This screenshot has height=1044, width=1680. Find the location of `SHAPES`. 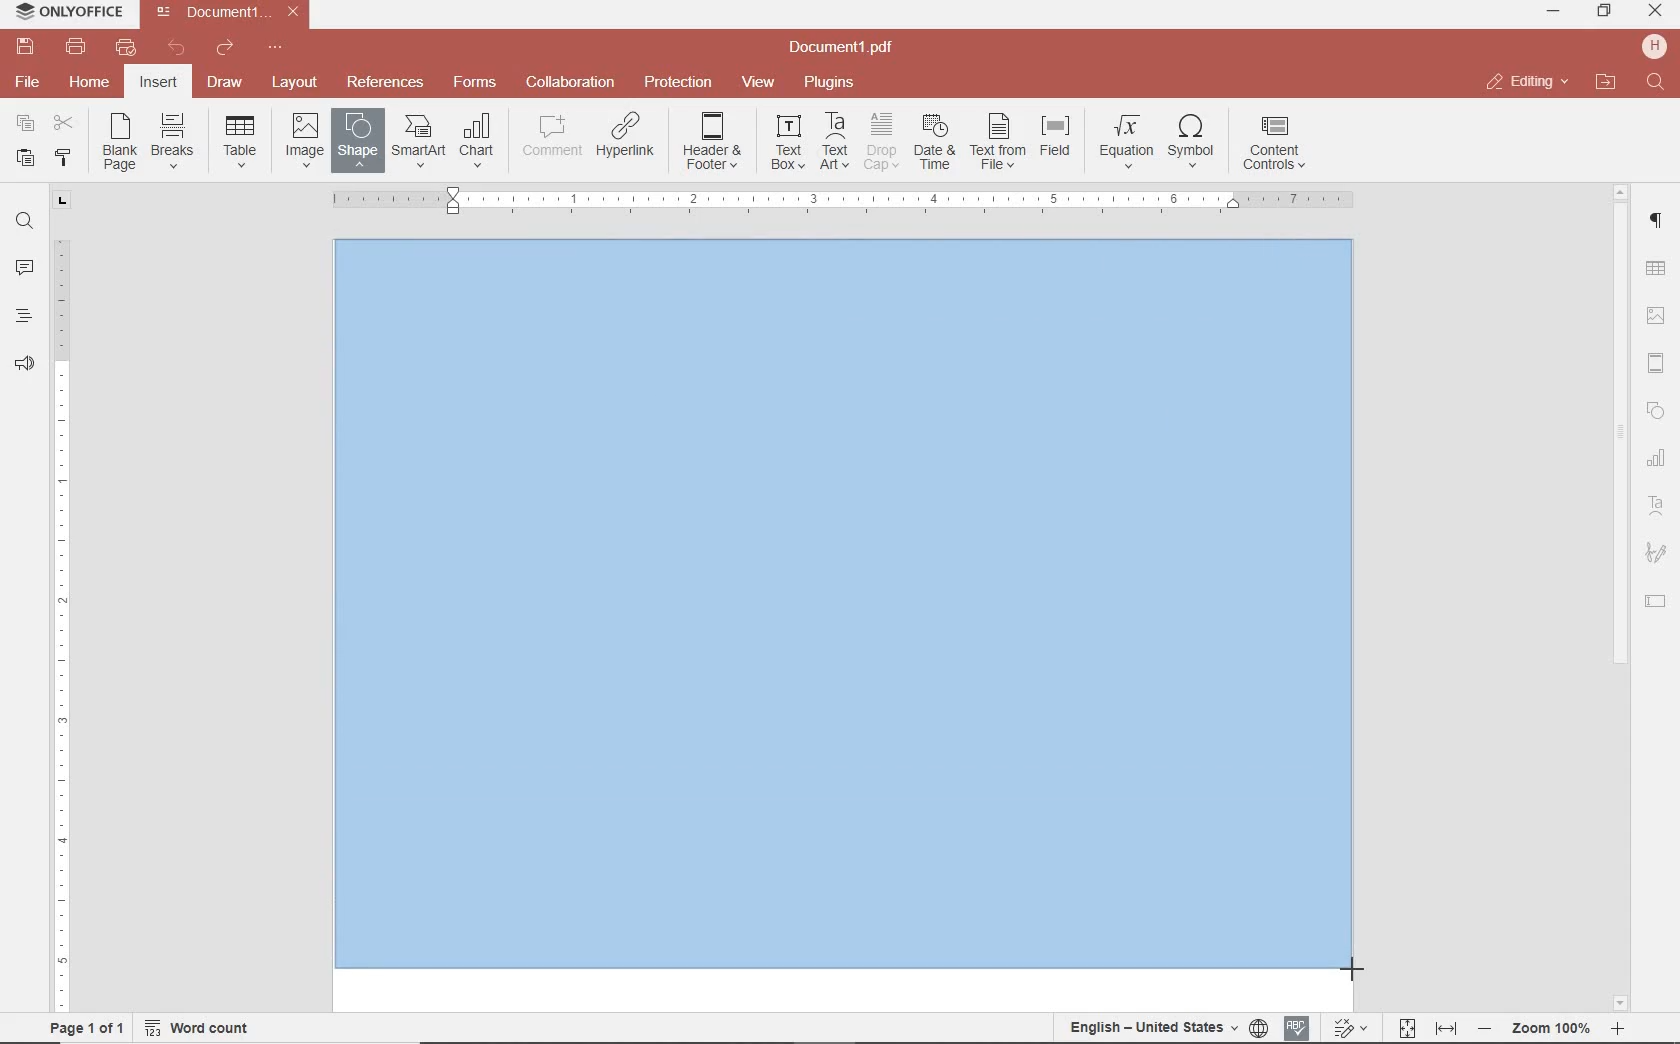

SHAPES is located at coordinates (1657, 413).